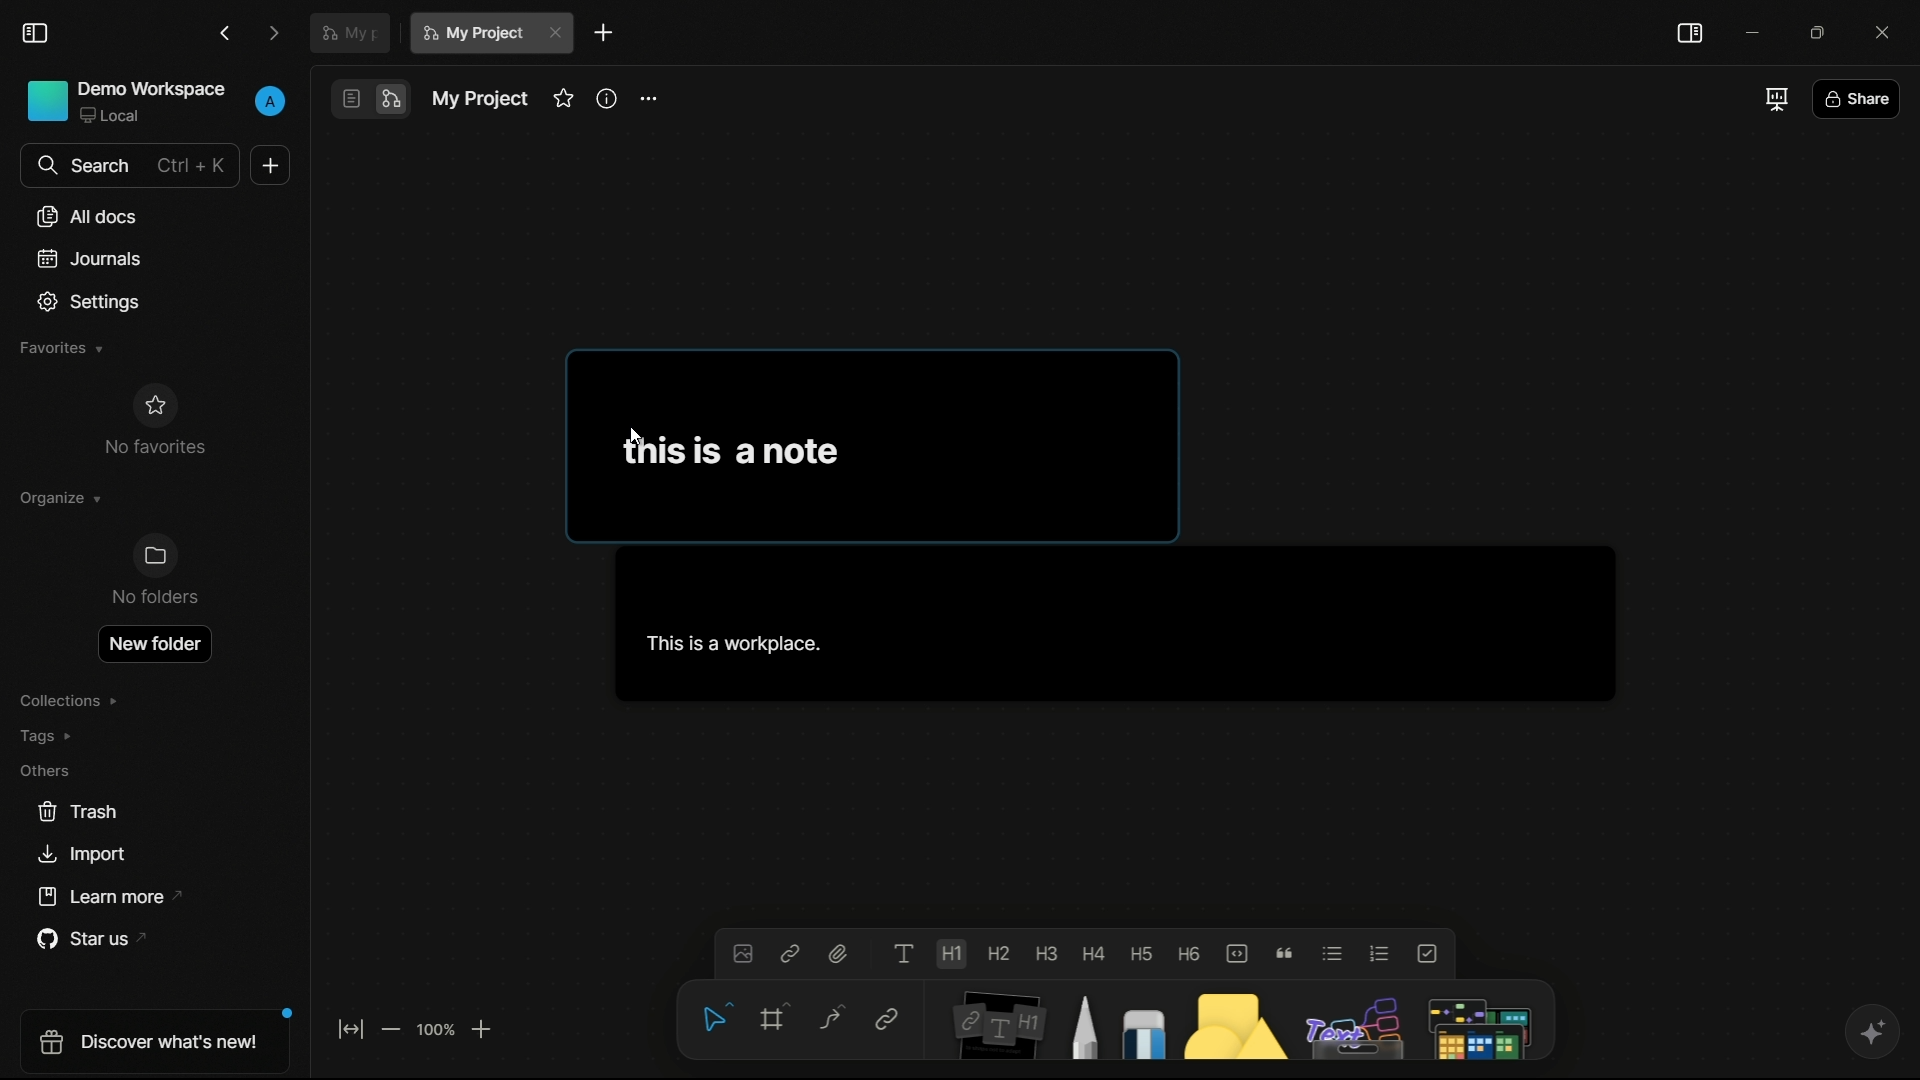 The height and width of the screenshot is (1080, 1920). What do you see at coordinates (1380, 953) in the screenshot?
I see `numbered list` at bounding box center [1380, 953].